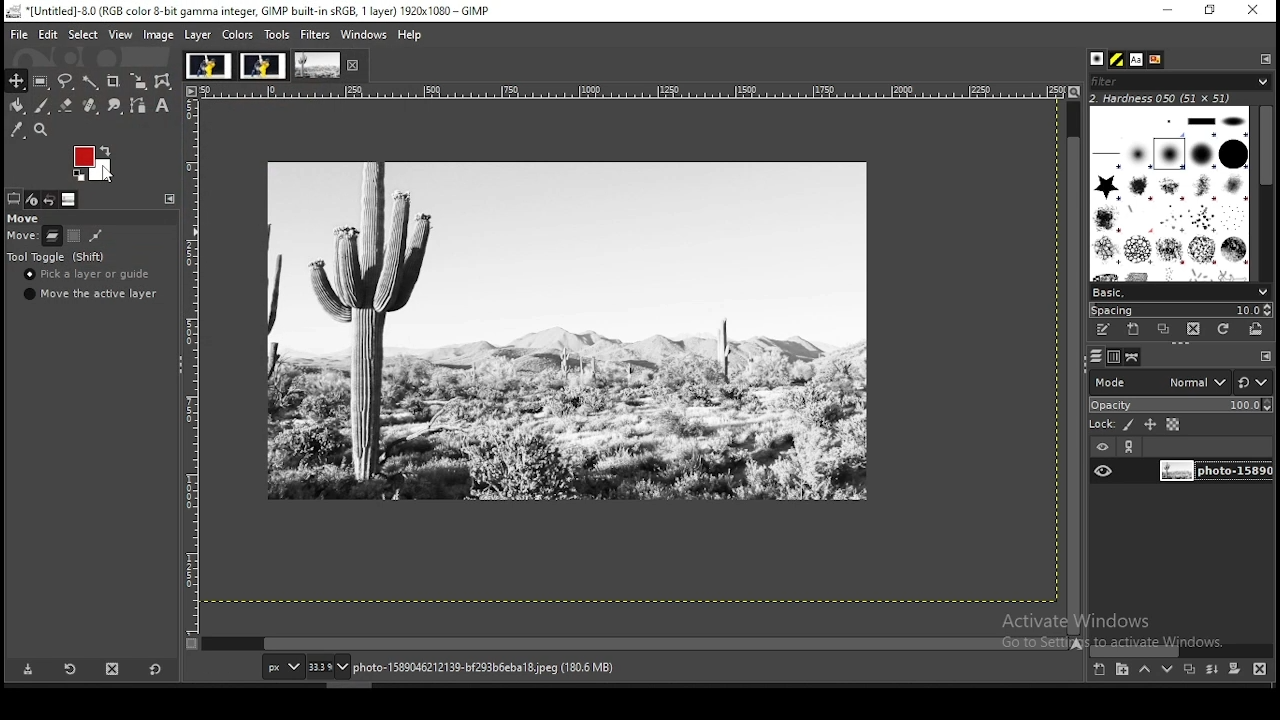 This screenshot has height=720, width=1280. Describe the element at coordinates (207, 64) in the screenshot. I see `image` at that location.